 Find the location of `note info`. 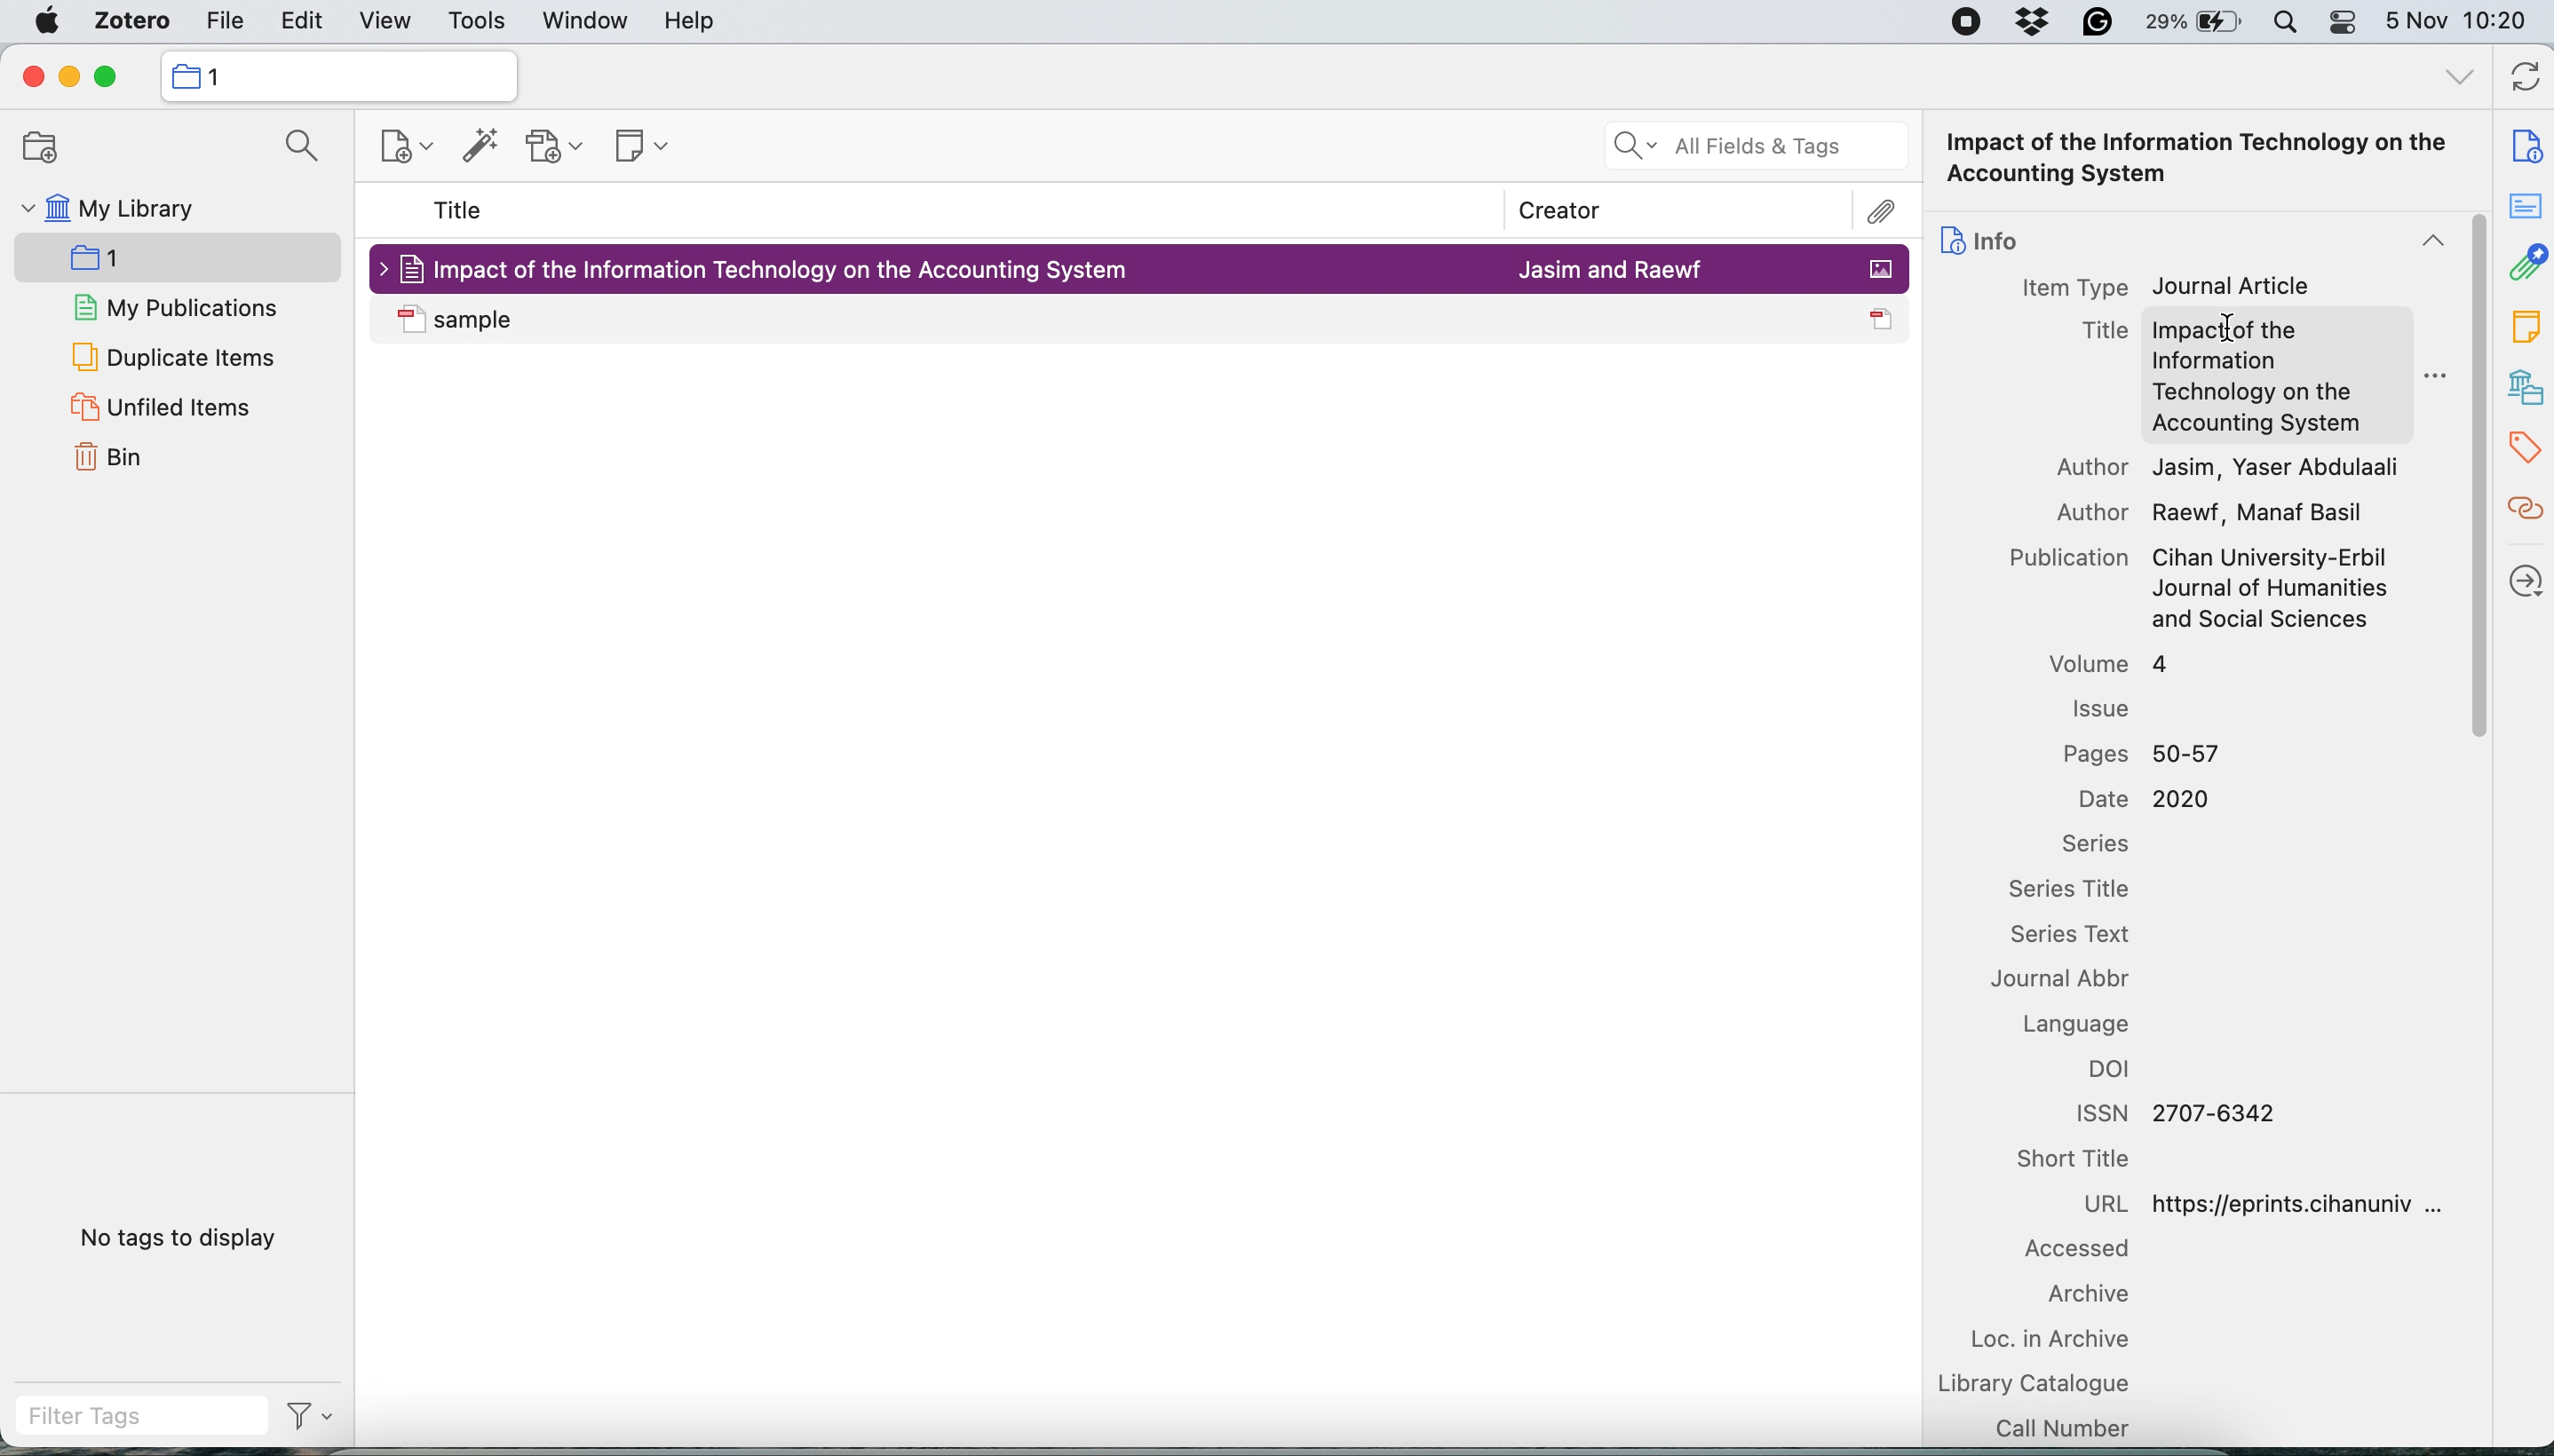

note info is located at coordinates (2525, 145).